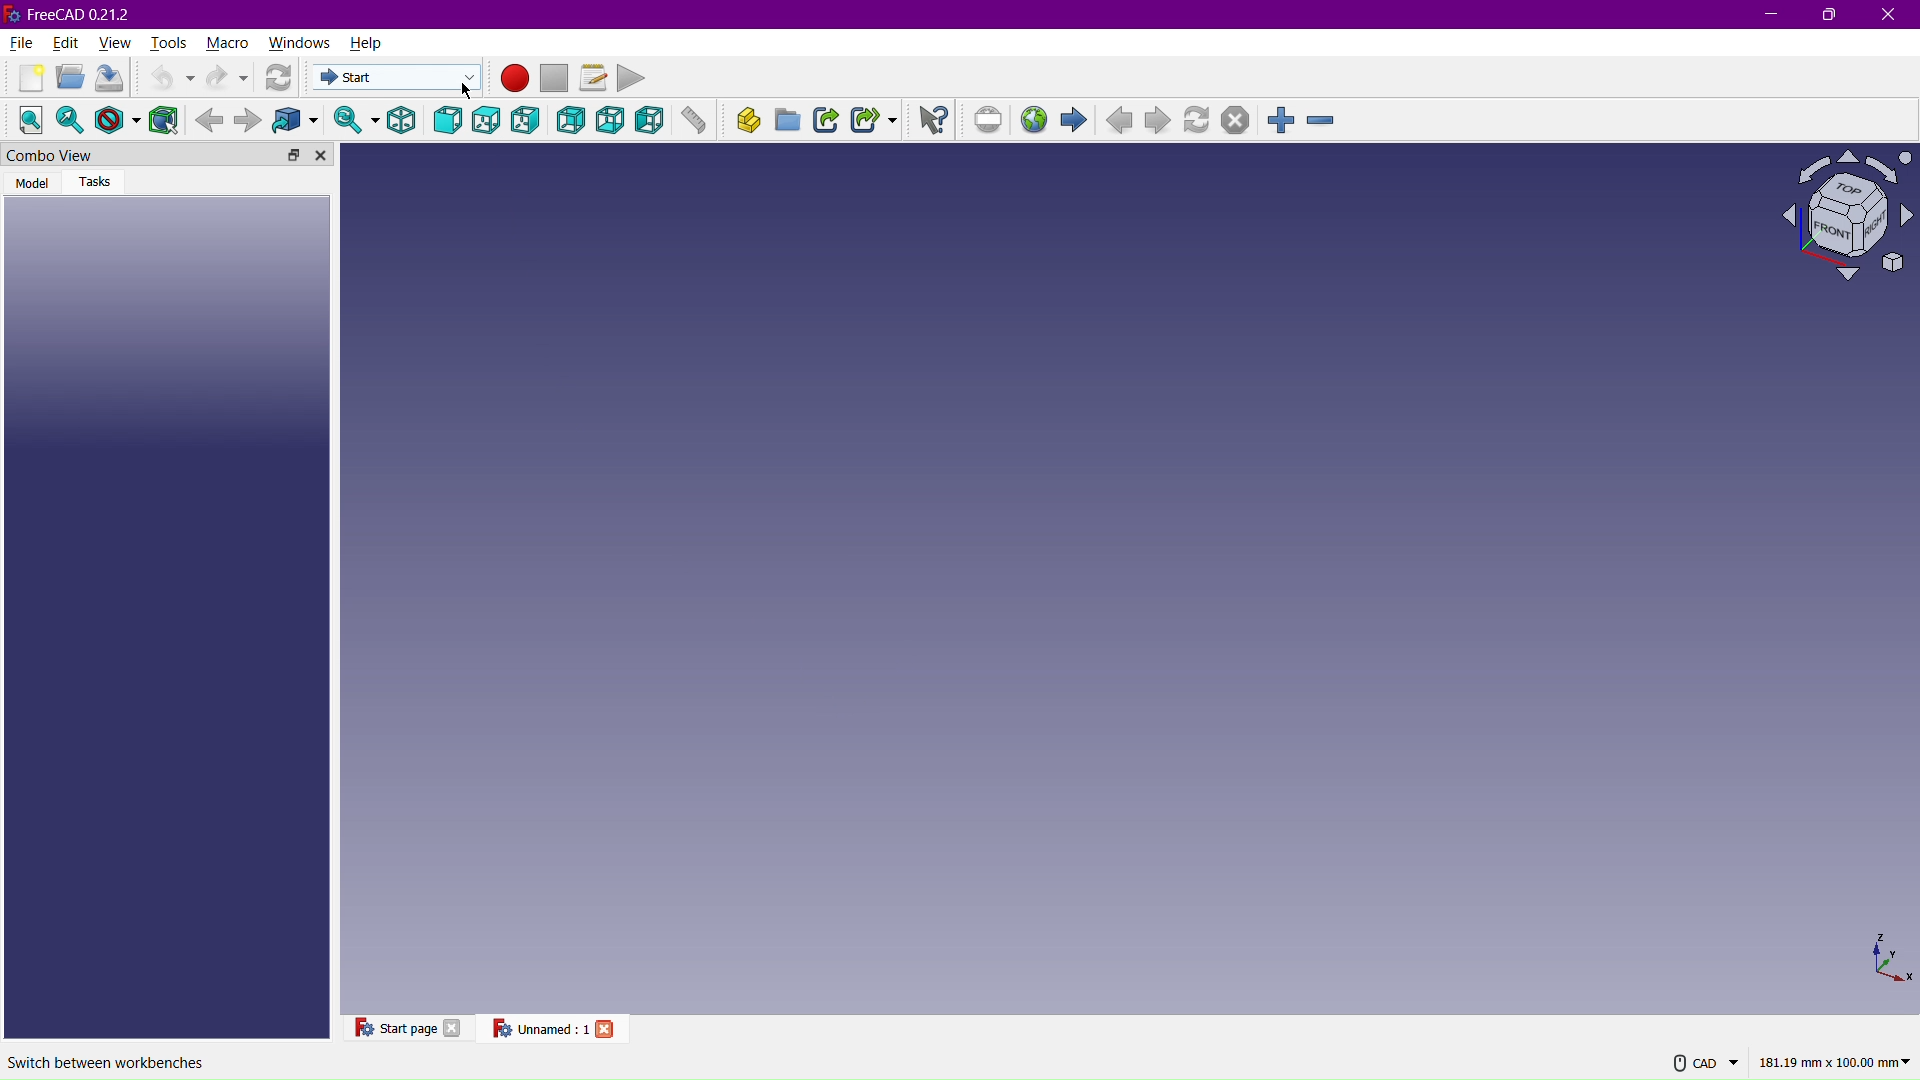  What do you see at coordinates (786, 117) in the screenshot?
I see `Create group` at bounding box center [786, 117].